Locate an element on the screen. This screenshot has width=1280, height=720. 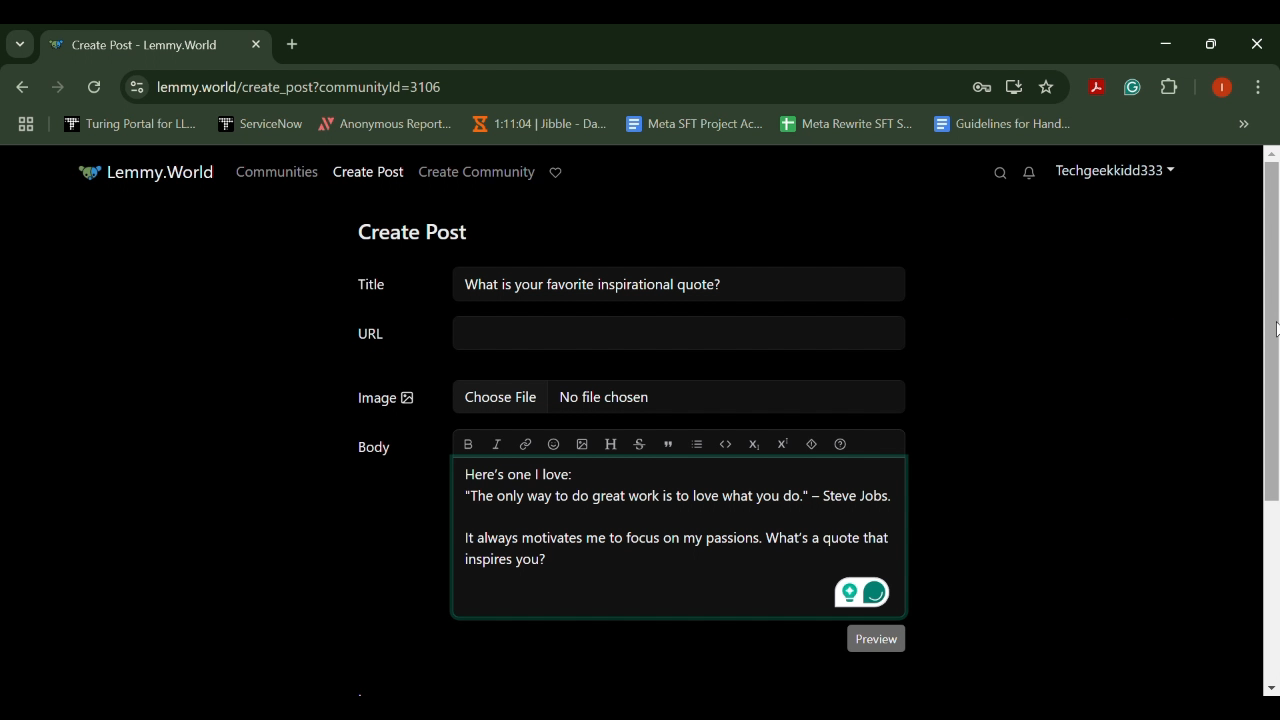
header is located at coordinates (610, 444).